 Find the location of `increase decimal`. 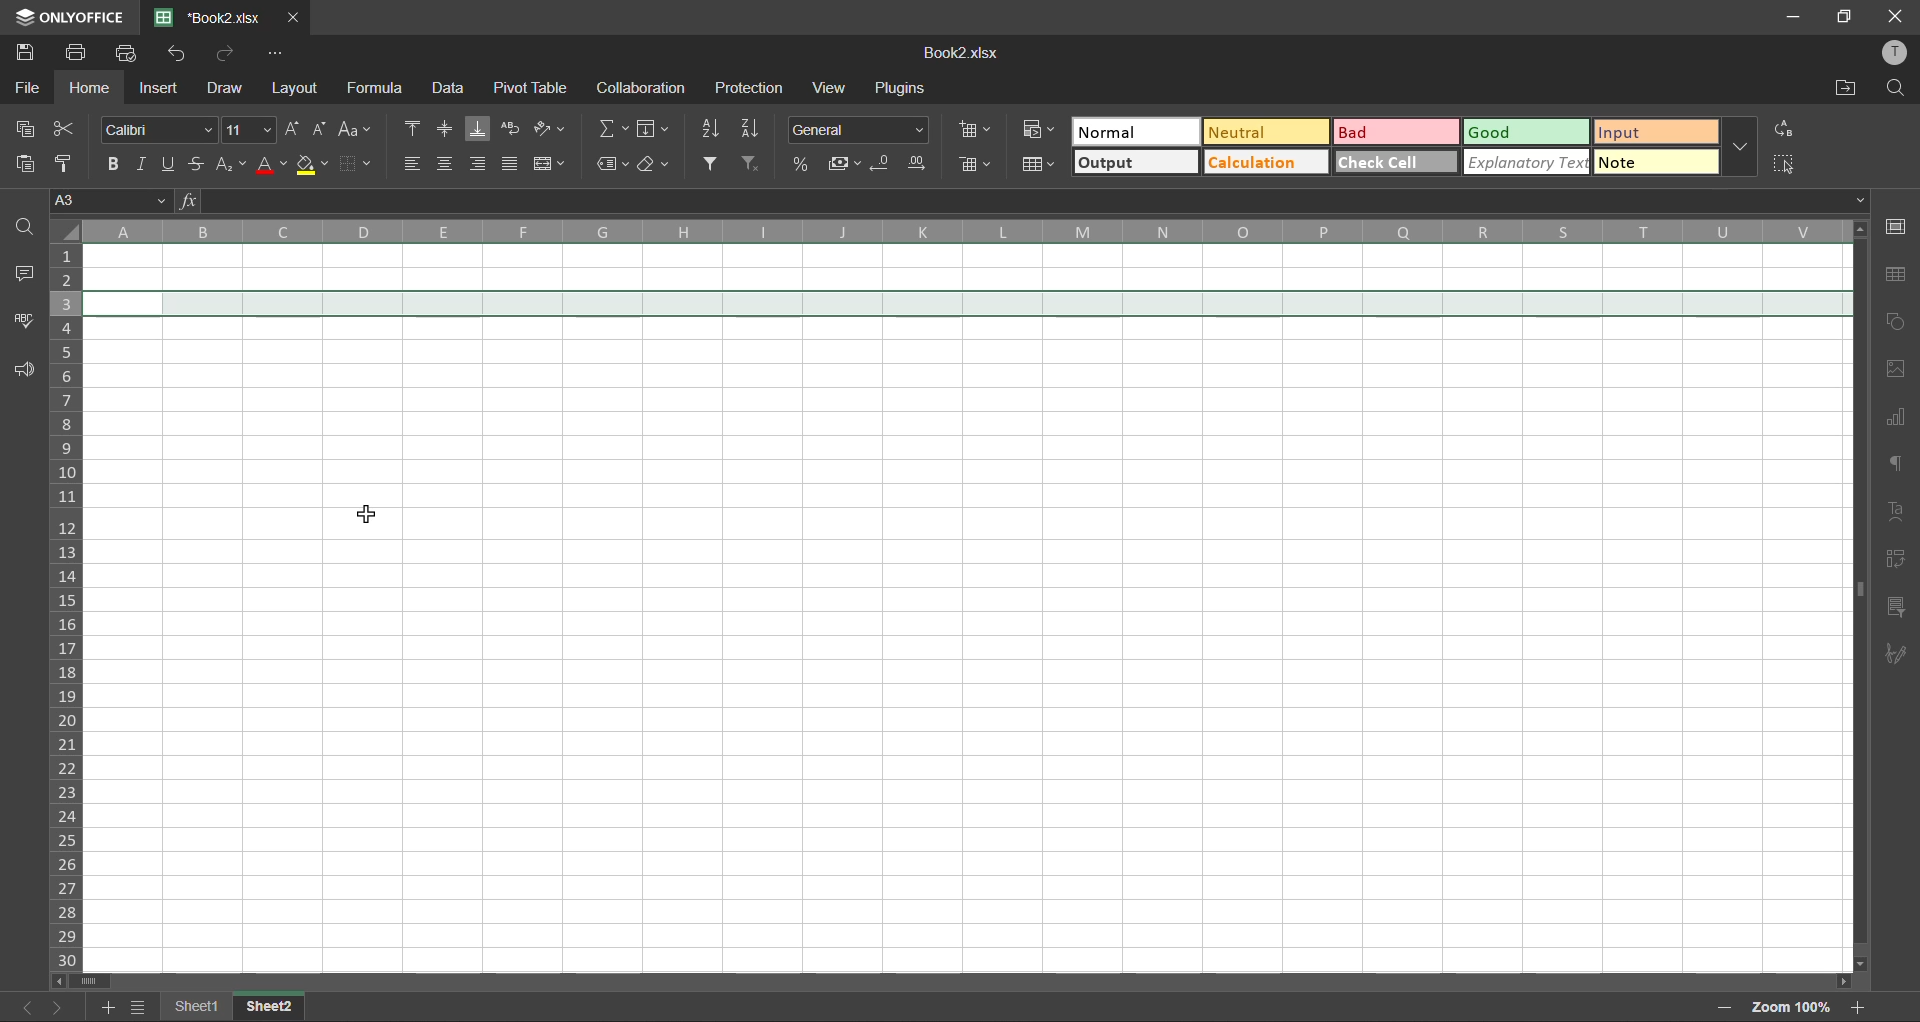

increase decimal is located at coordinates (919, 164).